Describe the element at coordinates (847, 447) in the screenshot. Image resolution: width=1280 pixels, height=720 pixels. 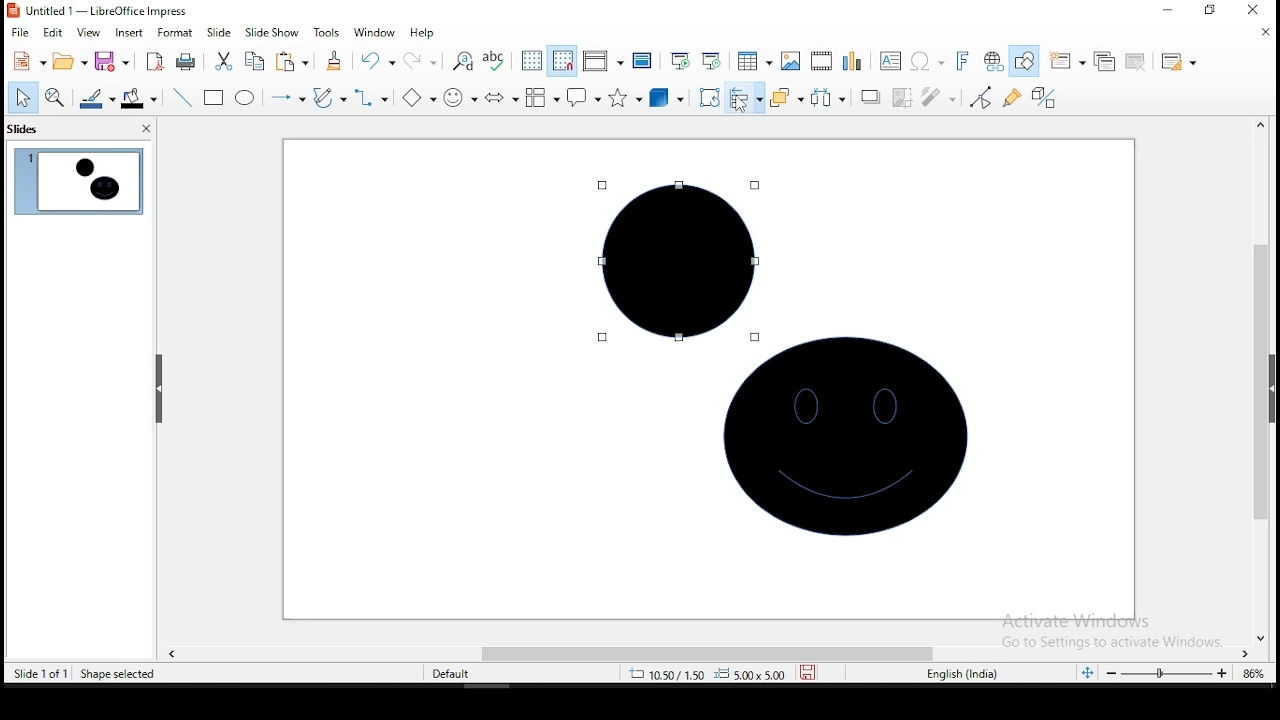
I see `object` at that location.